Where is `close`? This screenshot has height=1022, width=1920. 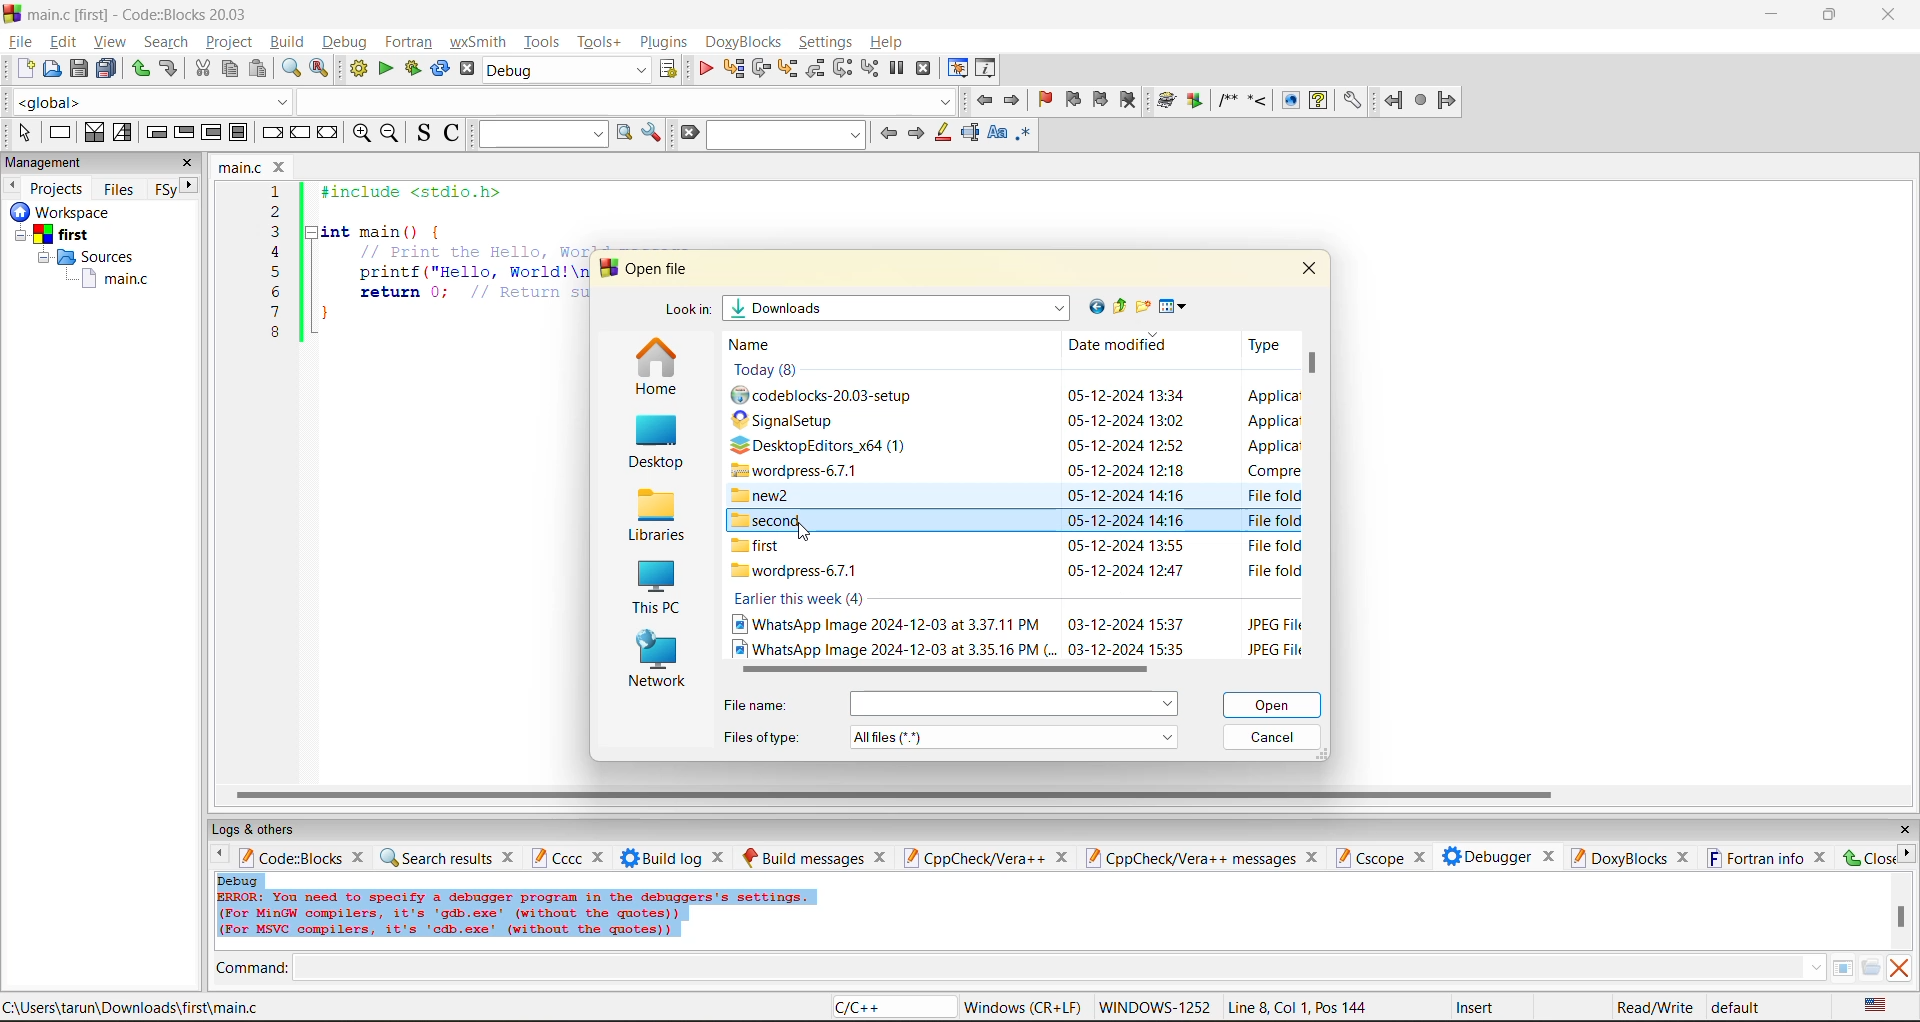 close is located at coordinates (1904, 830).